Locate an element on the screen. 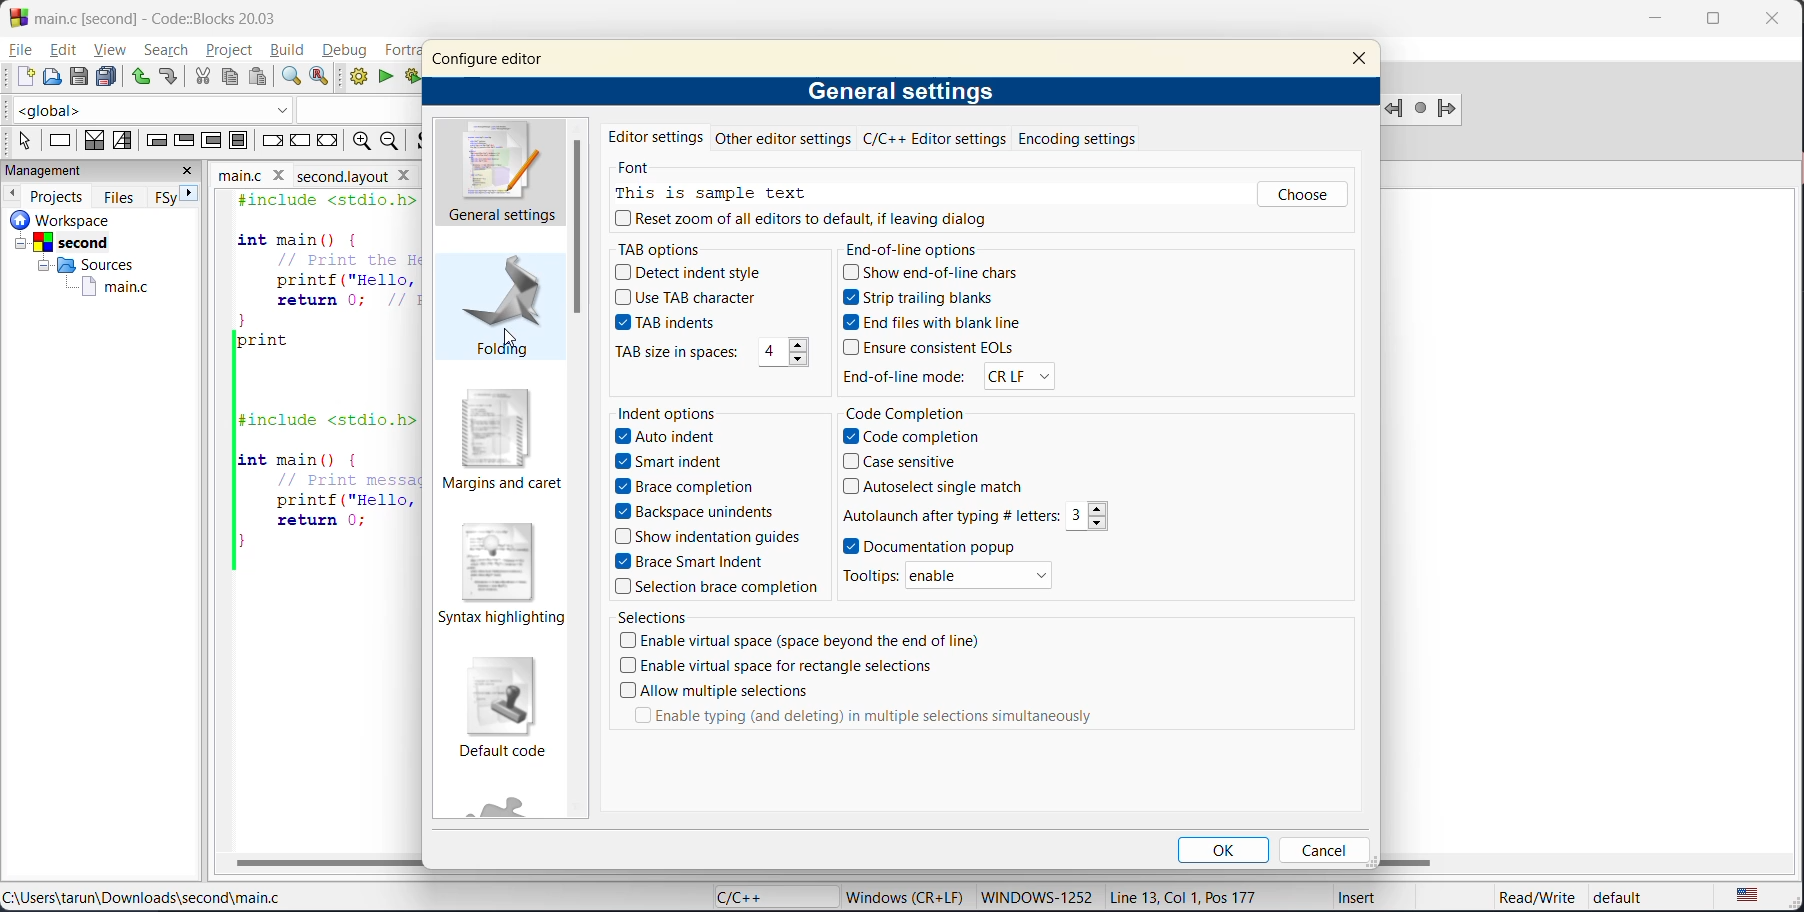 The image size is (1804, 912). Backspace unindents is located at coordinates (693, 511).